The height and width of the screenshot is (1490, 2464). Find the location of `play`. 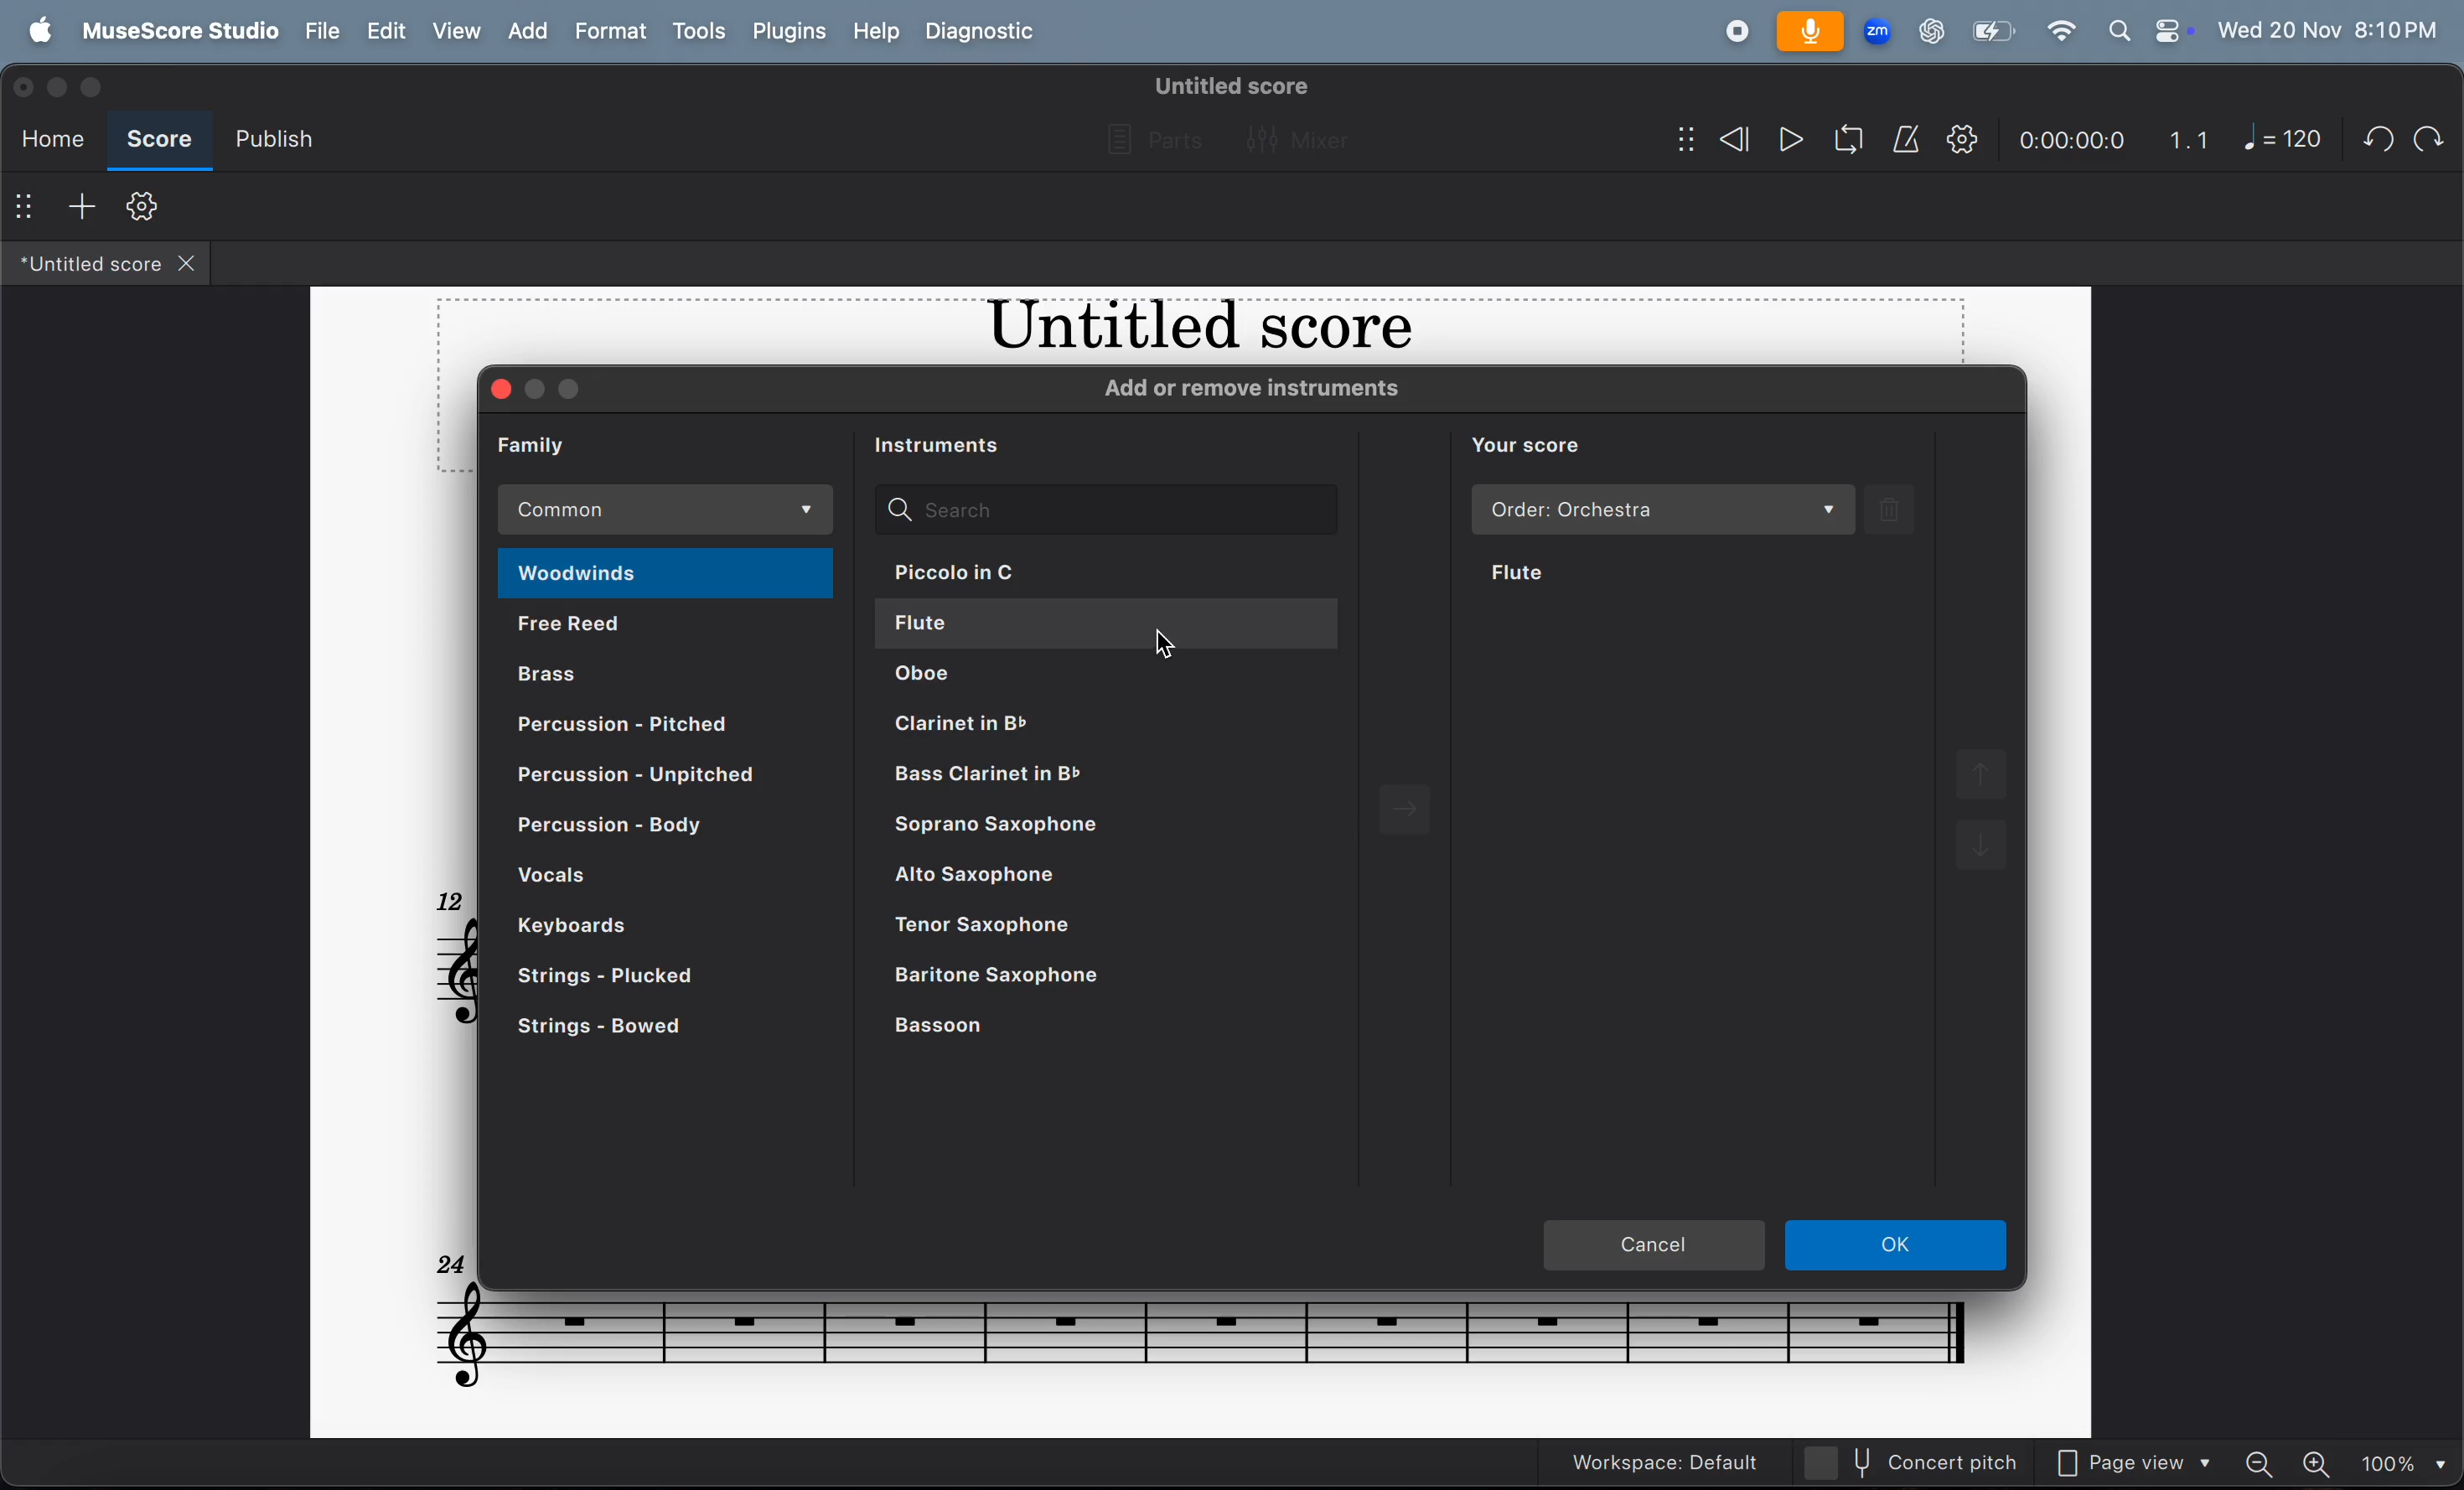

play is located at coordinates (1784, 137).